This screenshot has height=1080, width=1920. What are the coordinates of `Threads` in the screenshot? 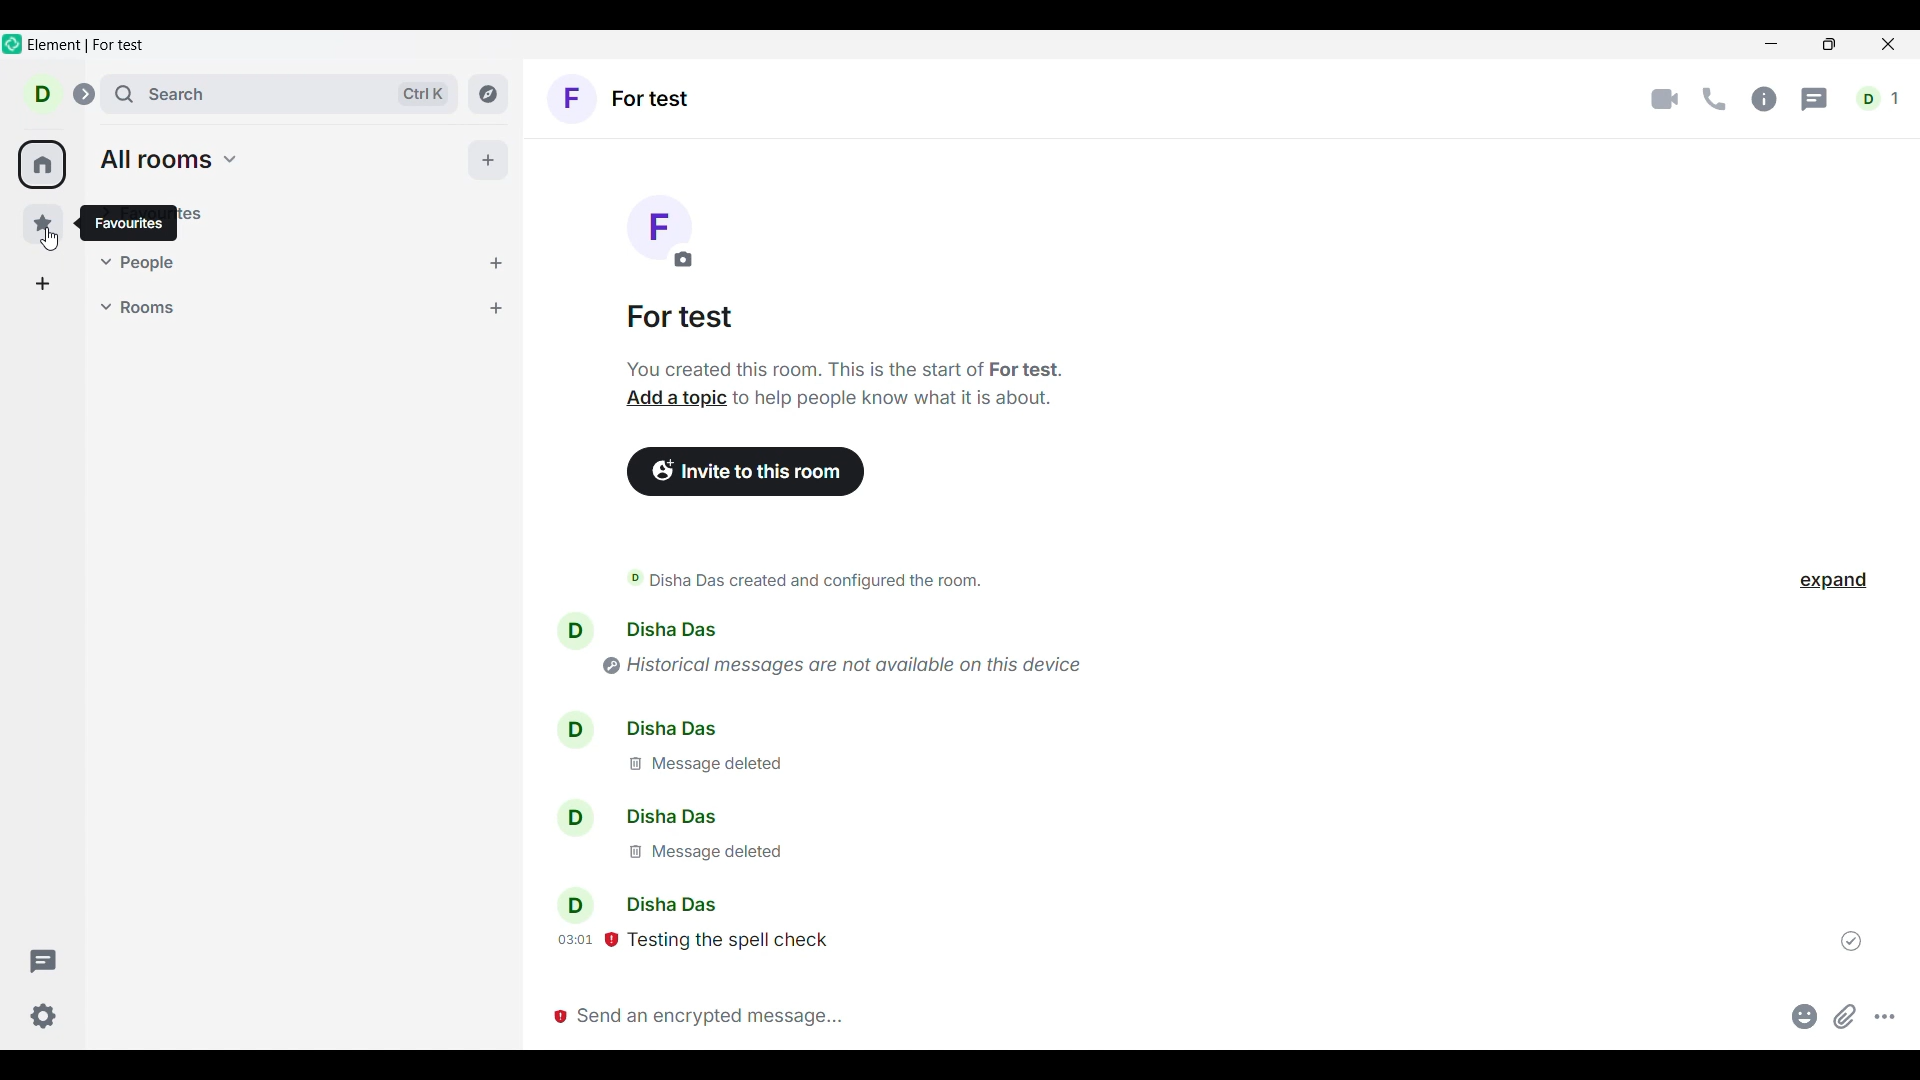 It's located at (43, 962).